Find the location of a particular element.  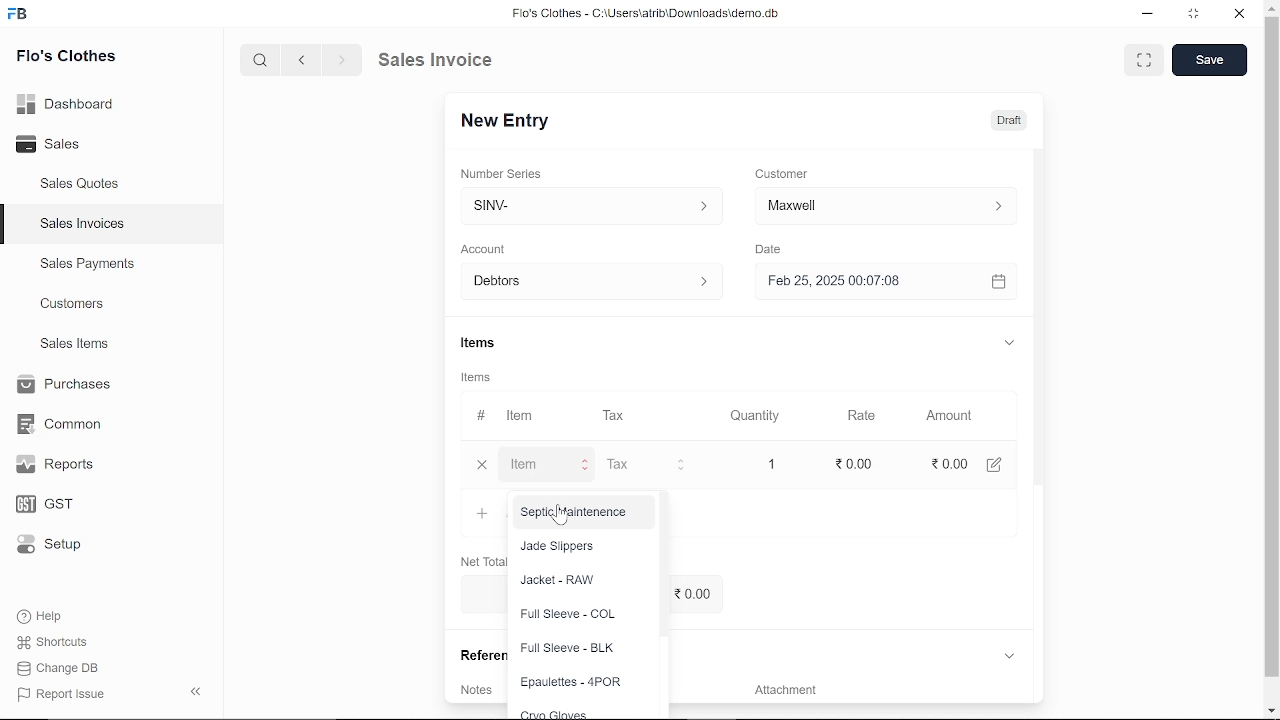

| Full Sleeve - BLK is located at coordinates (570, 650).